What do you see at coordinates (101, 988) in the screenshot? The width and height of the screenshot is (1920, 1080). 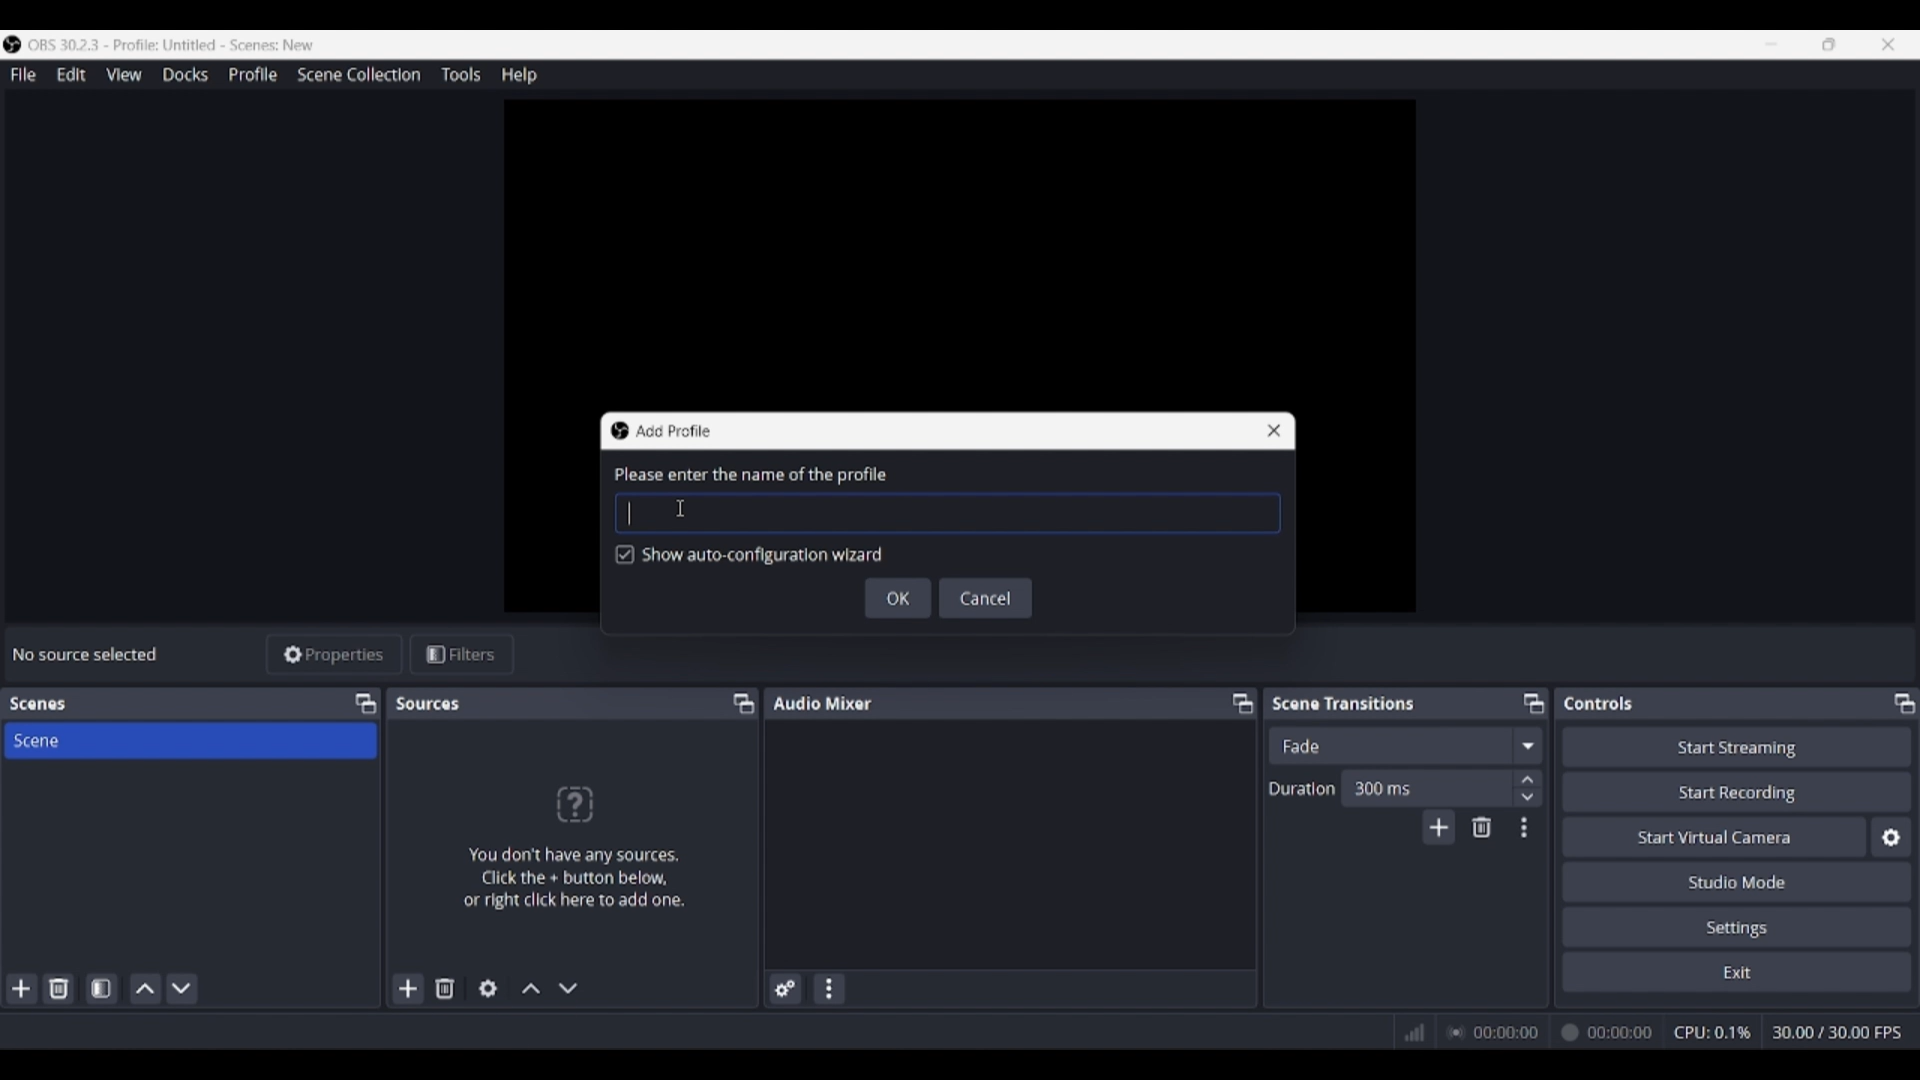 I see `Open scene filters` at bounding box center [101, 988].